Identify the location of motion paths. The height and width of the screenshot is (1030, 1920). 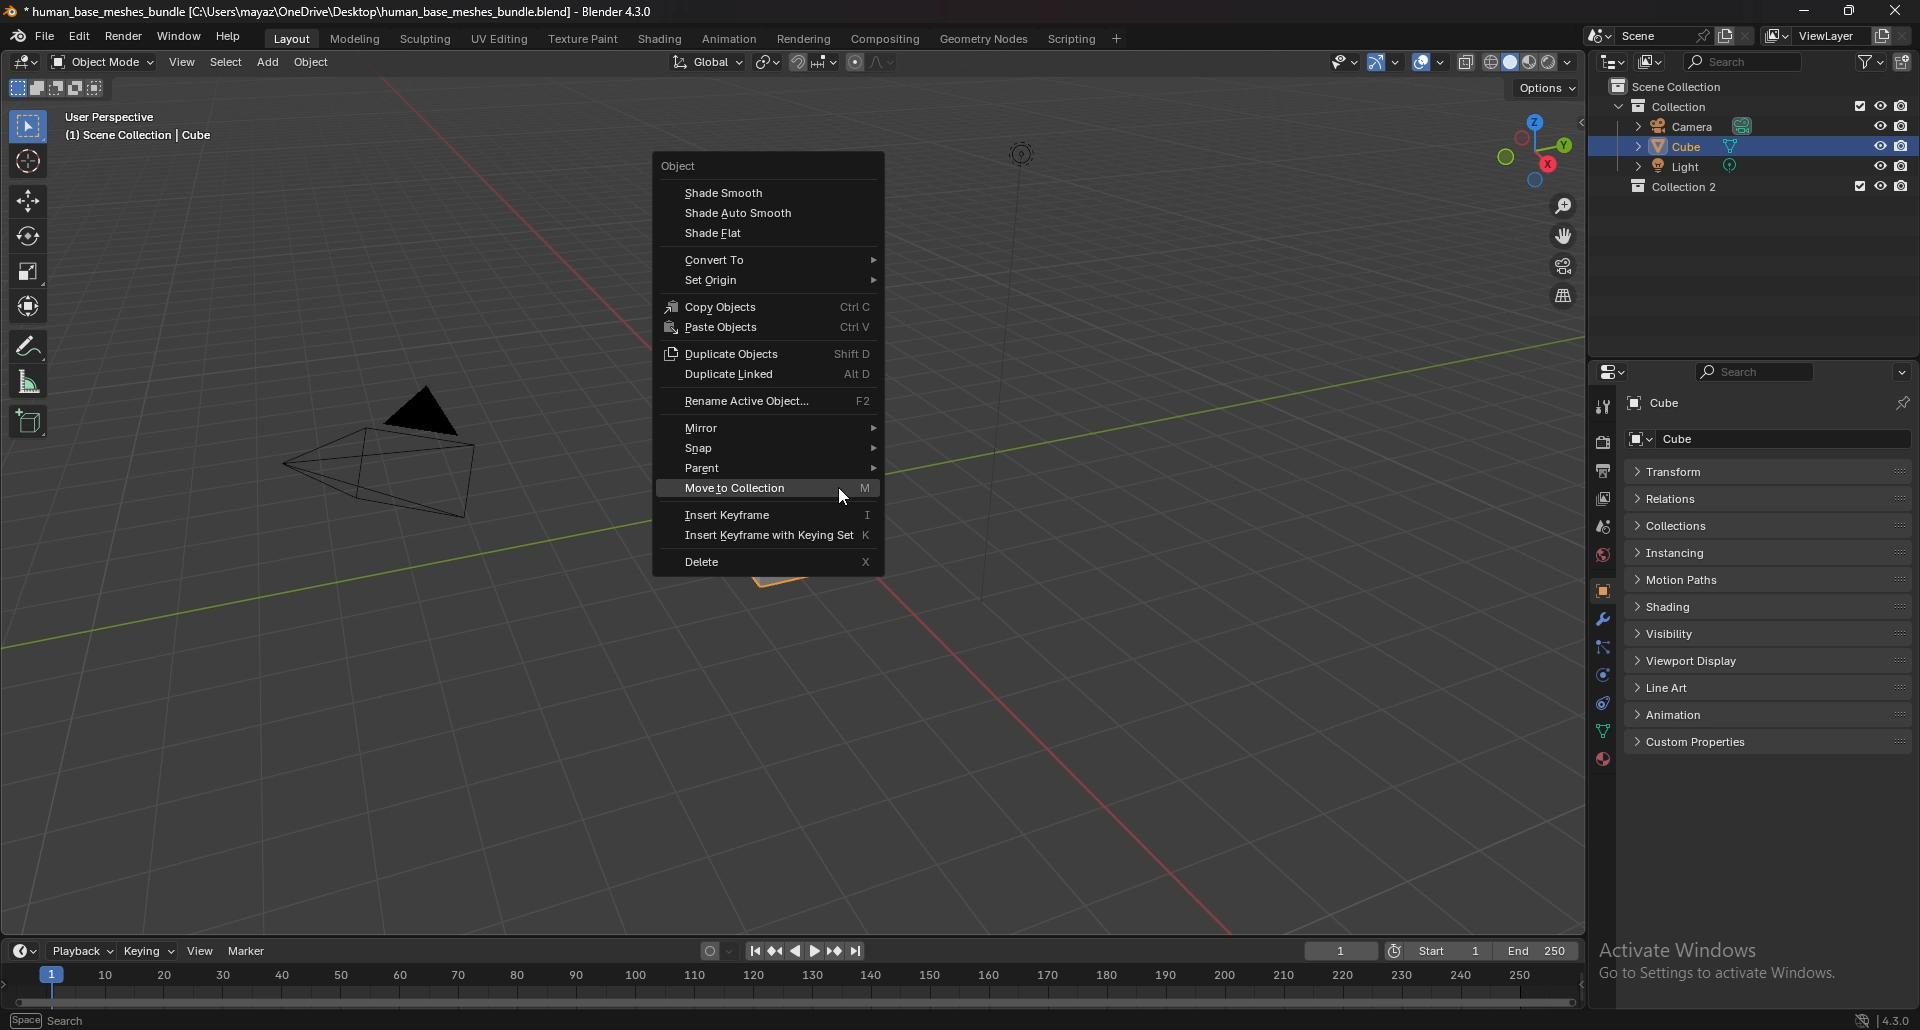
(1708, 581).